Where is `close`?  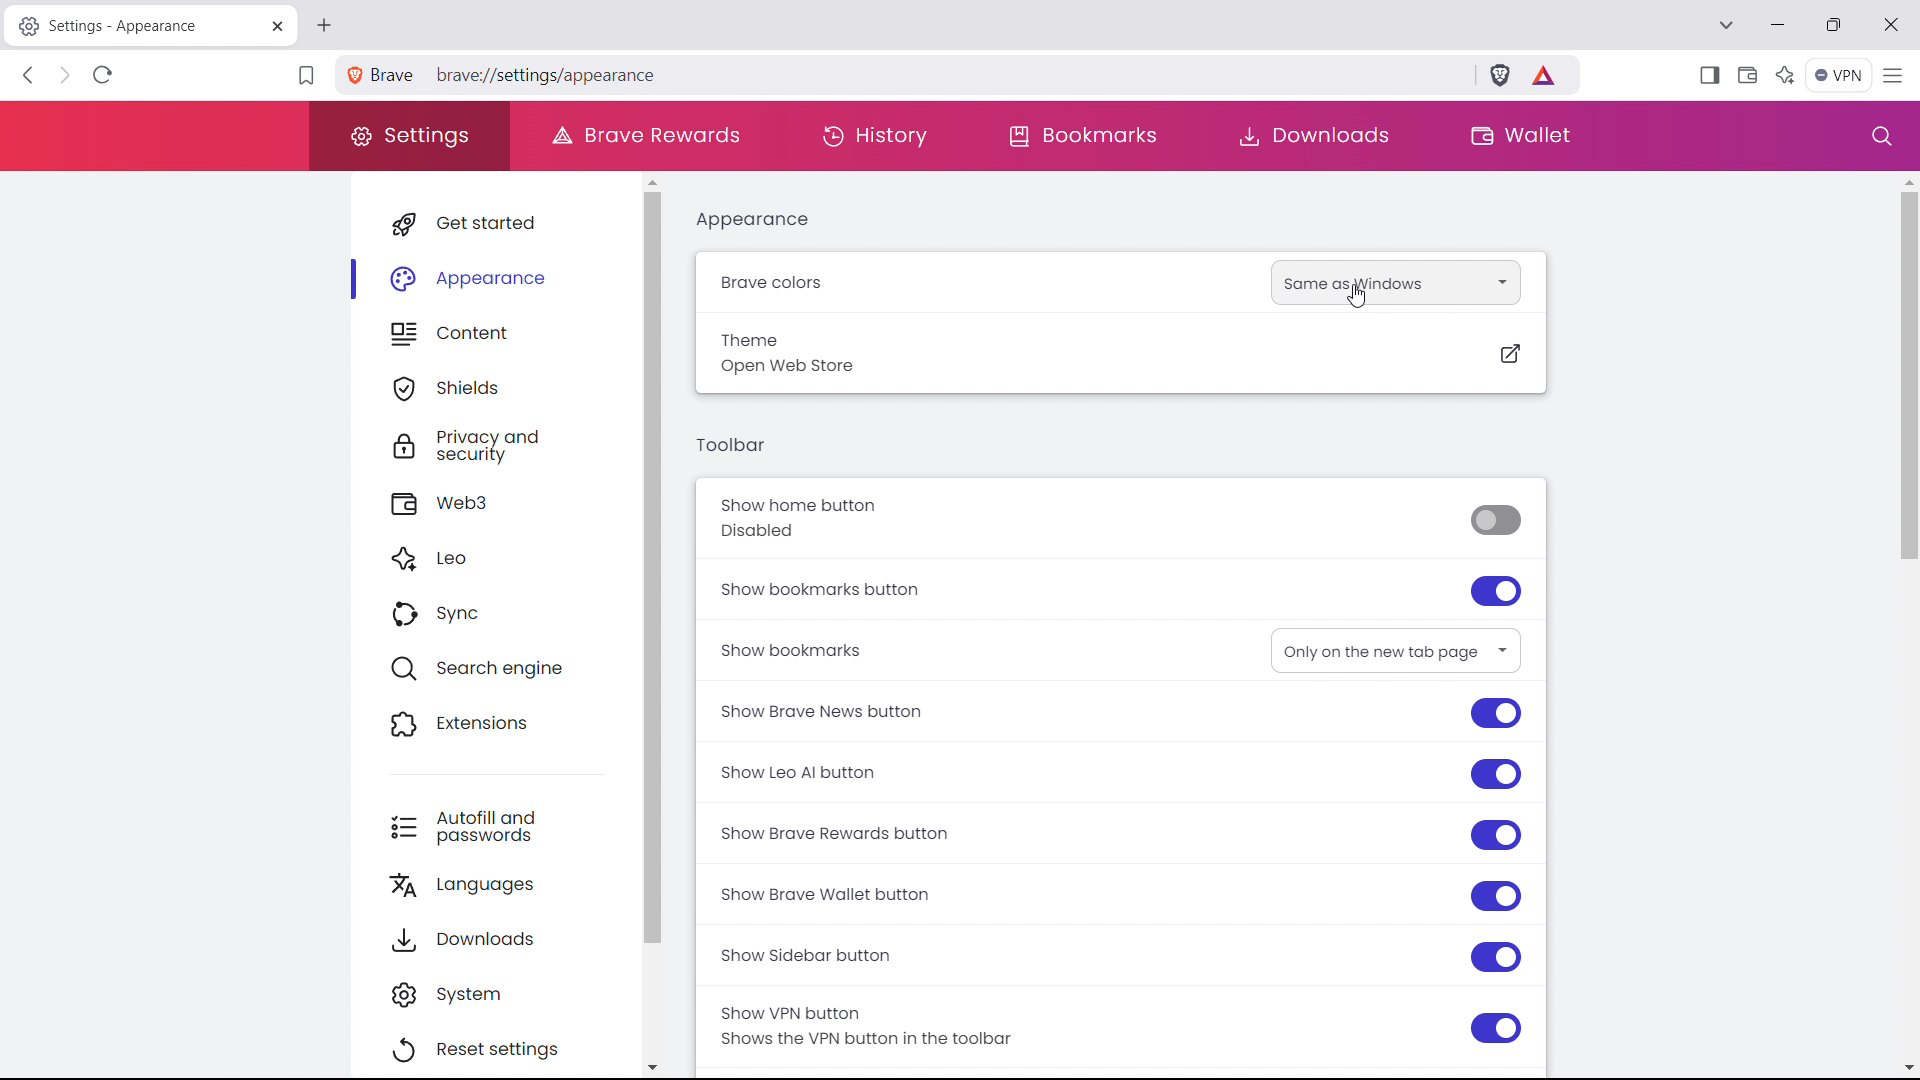 close is located at coordinates (1894, 24).